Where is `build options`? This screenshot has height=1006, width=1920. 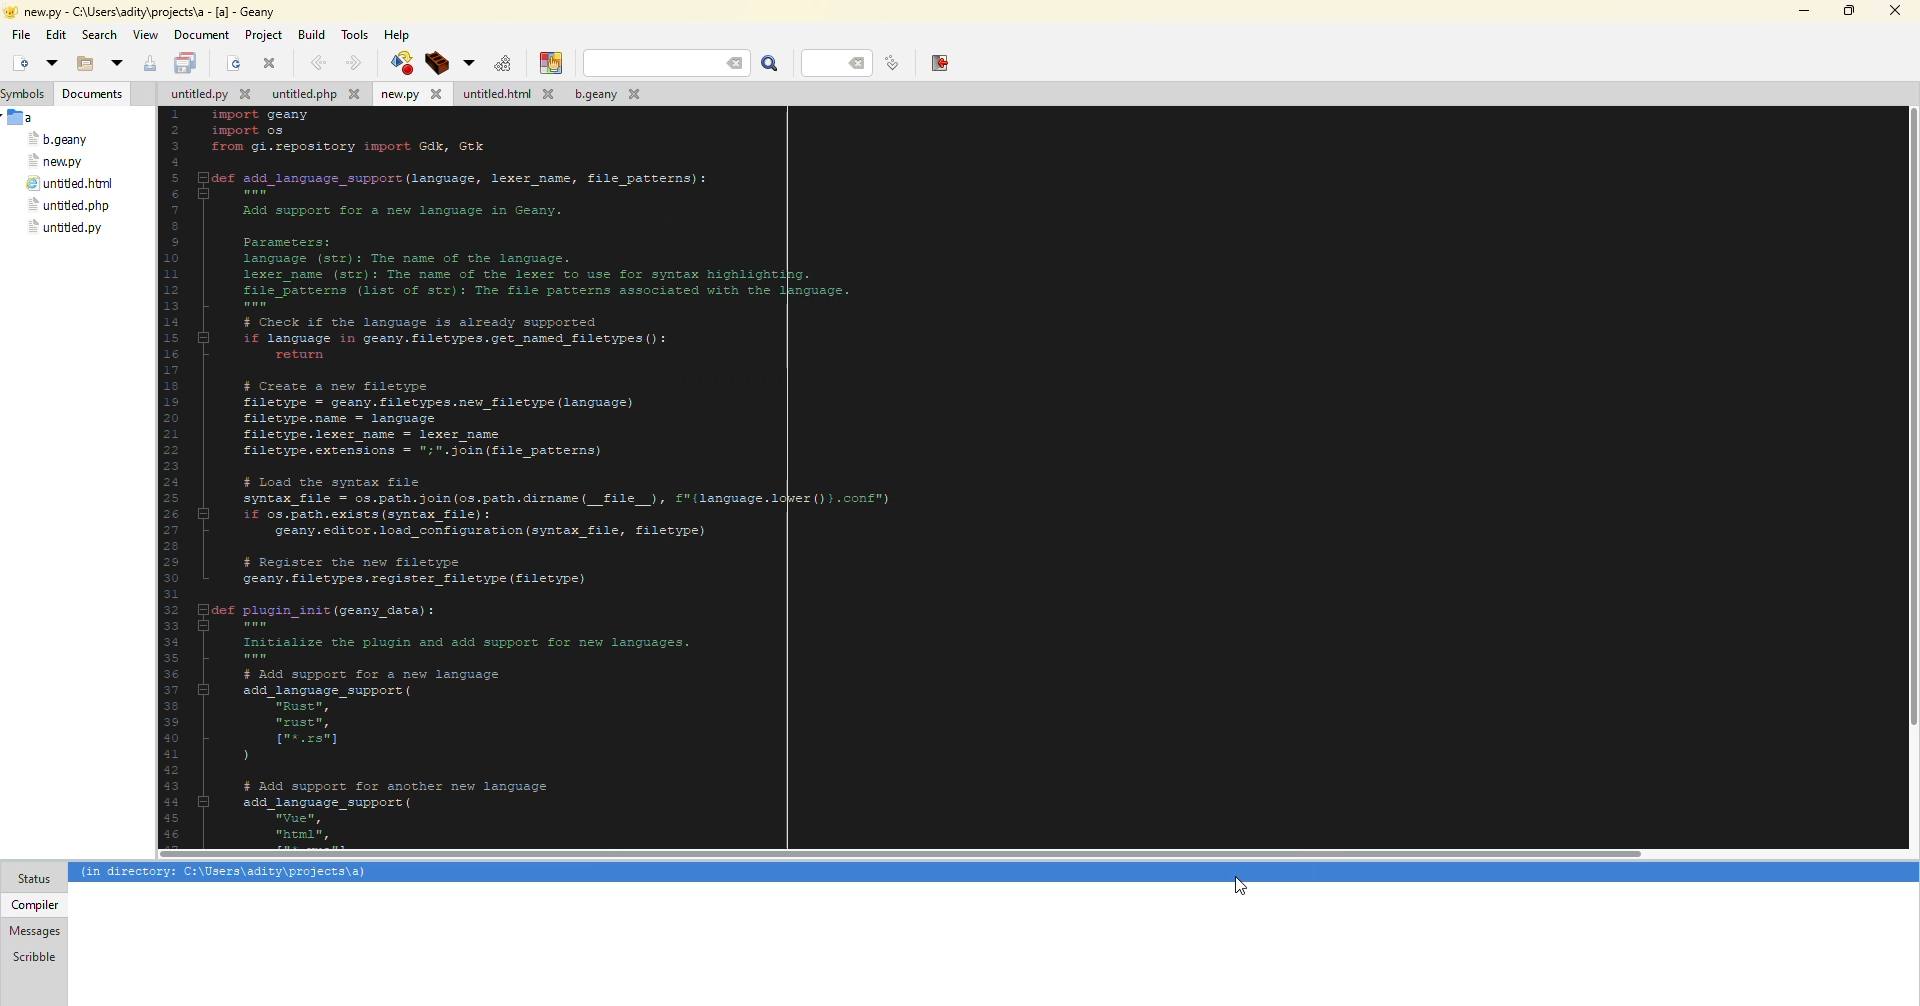 build options is located at coordinates (466, 63).